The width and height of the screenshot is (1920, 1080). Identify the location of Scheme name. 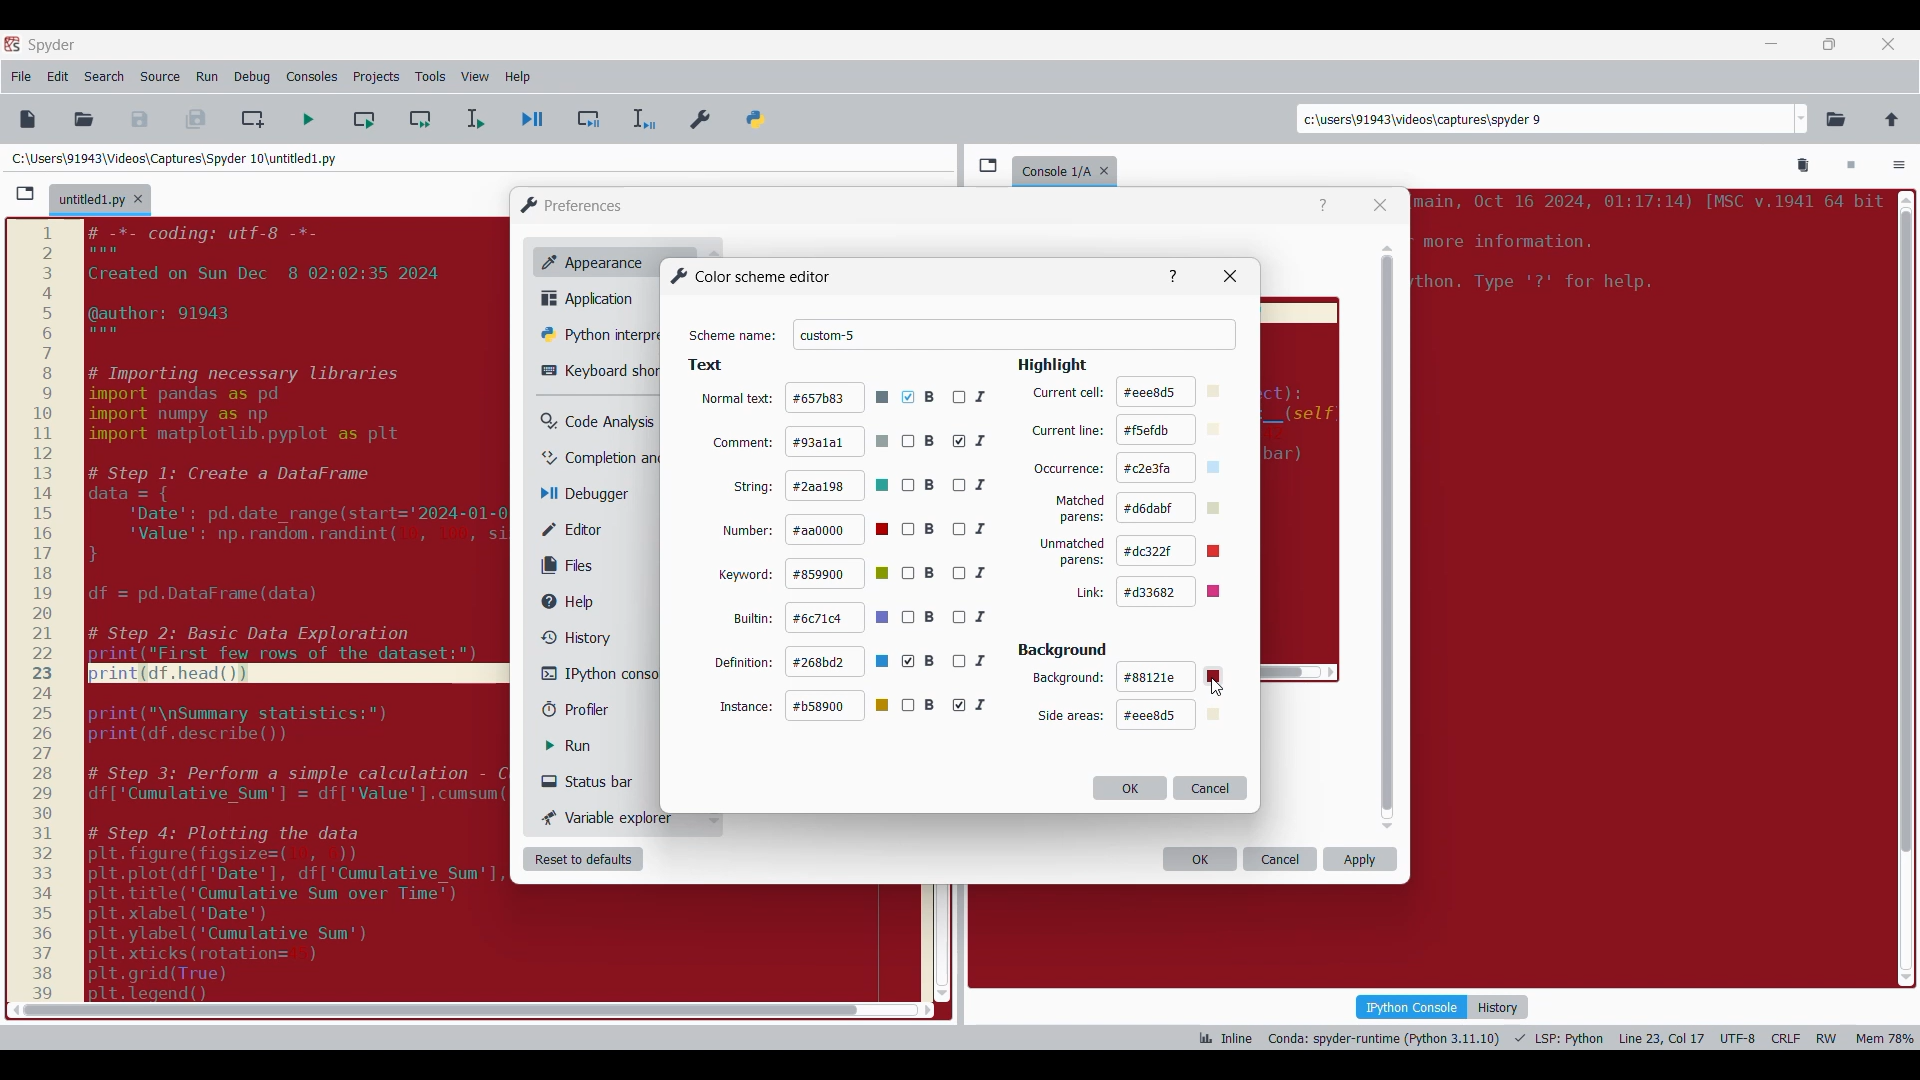
(1015, 335).